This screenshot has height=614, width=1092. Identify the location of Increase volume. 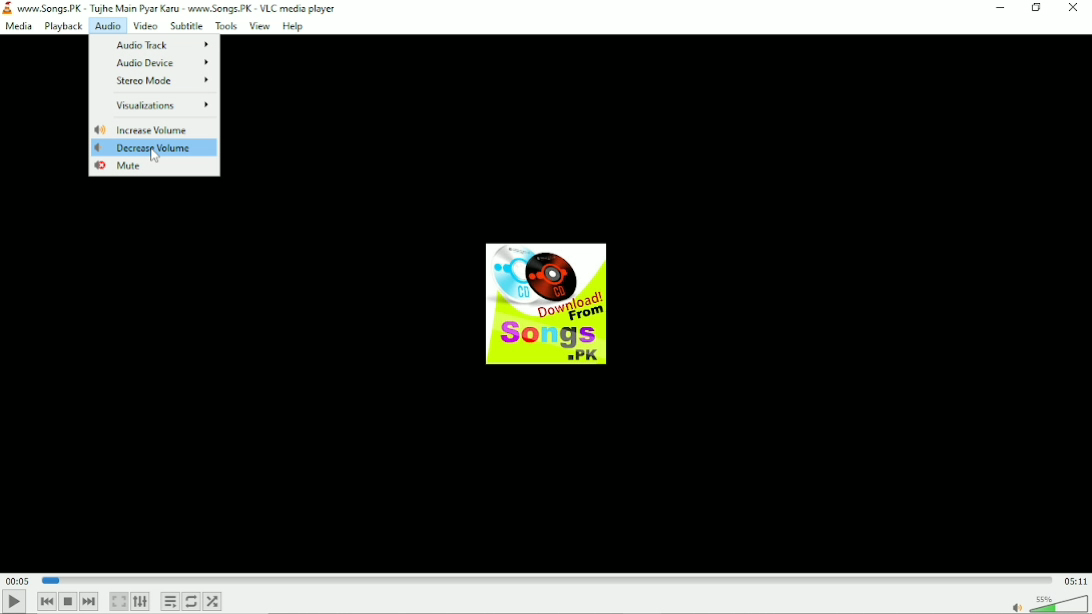
(144, 129).